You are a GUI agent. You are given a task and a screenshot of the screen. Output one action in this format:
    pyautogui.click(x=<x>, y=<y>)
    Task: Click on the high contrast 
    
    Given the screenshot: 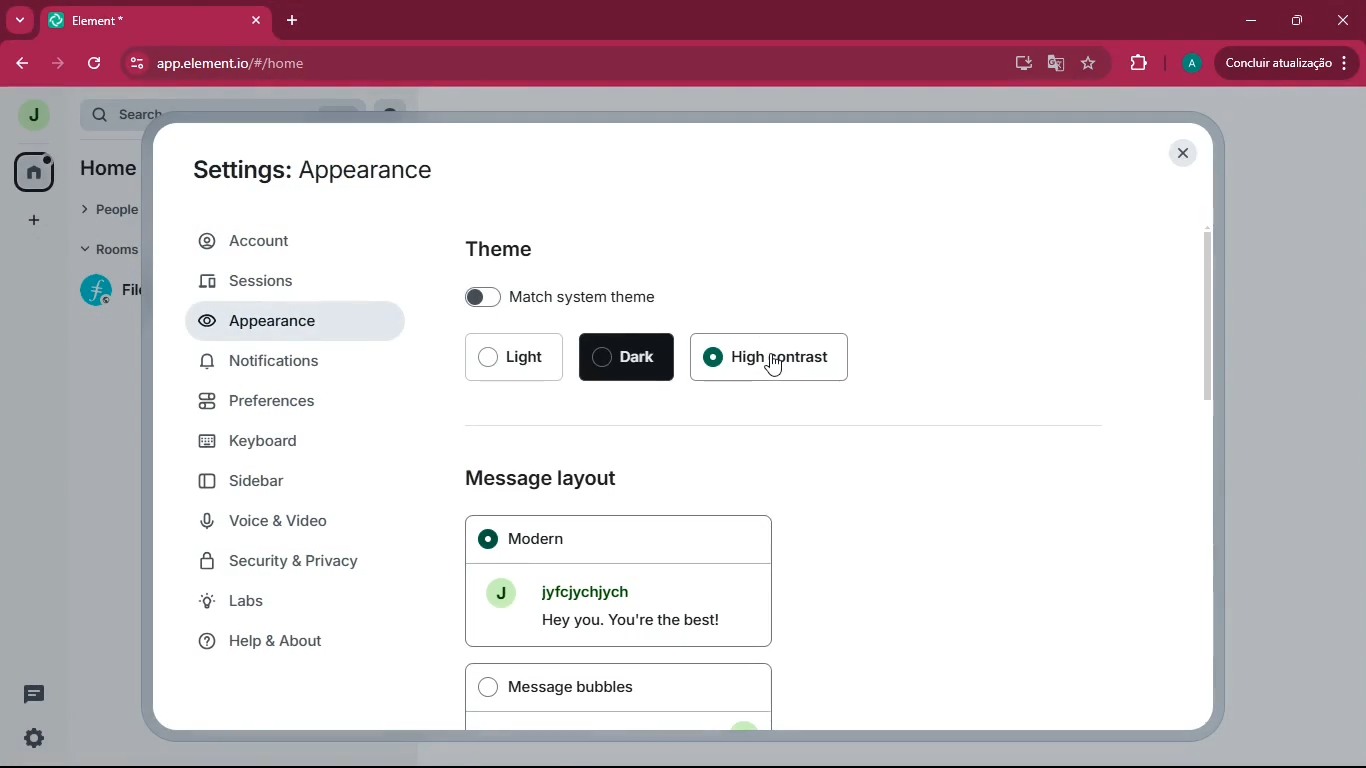 What is the action you would take?
    pyautogui.click(x=781, y=358)
    